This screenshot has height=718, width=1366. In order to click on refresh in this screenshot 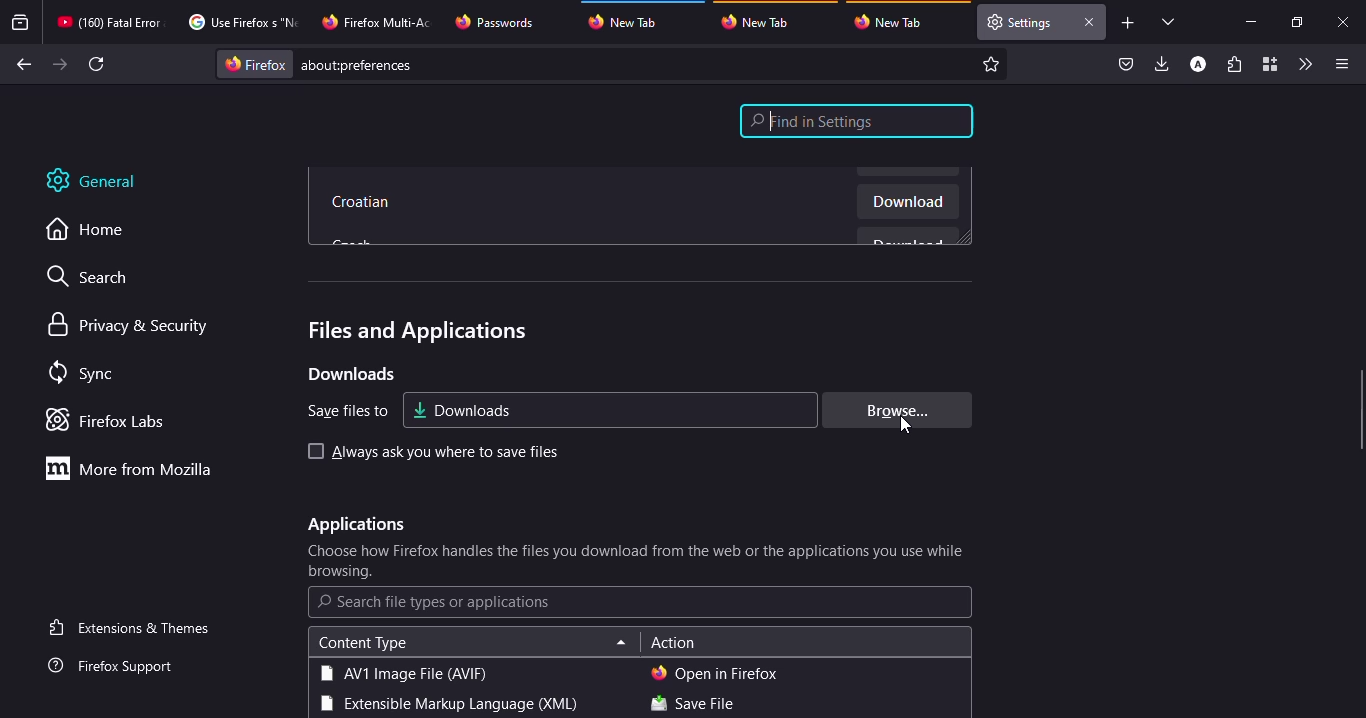, I will do `click(98, 64)`.